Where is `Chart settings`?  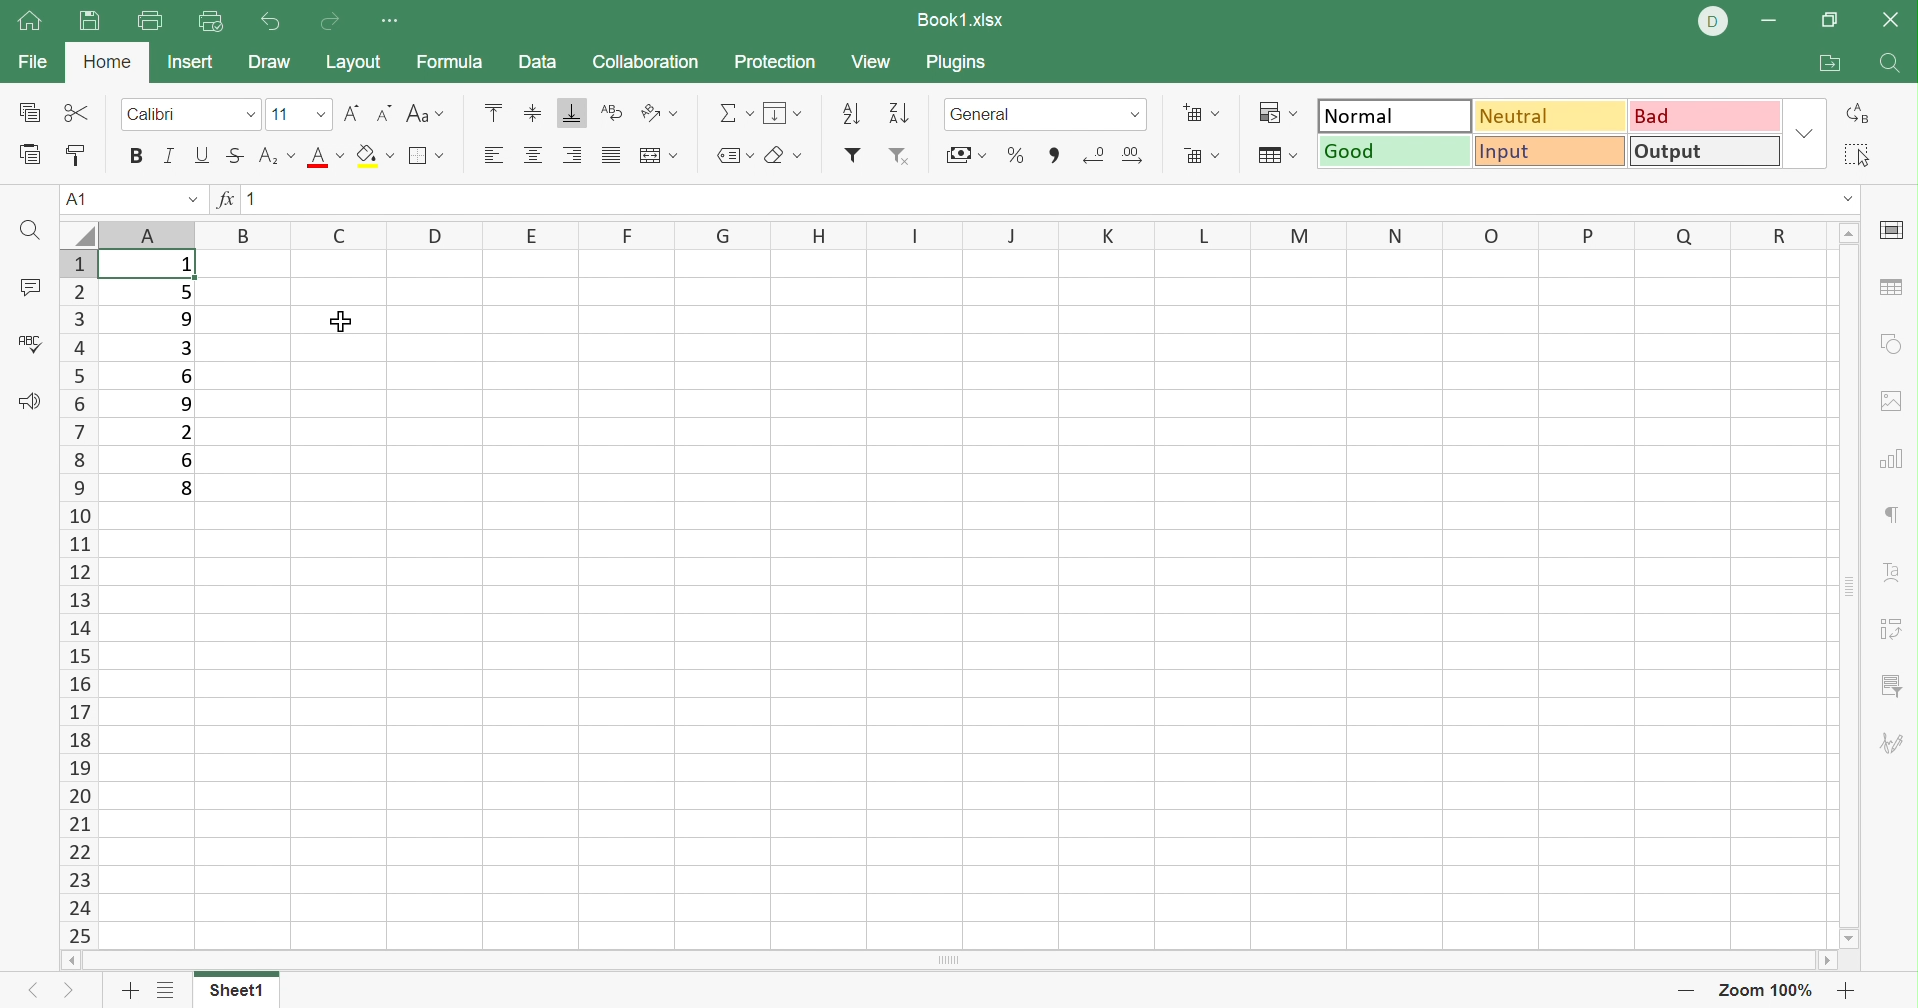
Chart settings is located at coordinates (1896, 458).